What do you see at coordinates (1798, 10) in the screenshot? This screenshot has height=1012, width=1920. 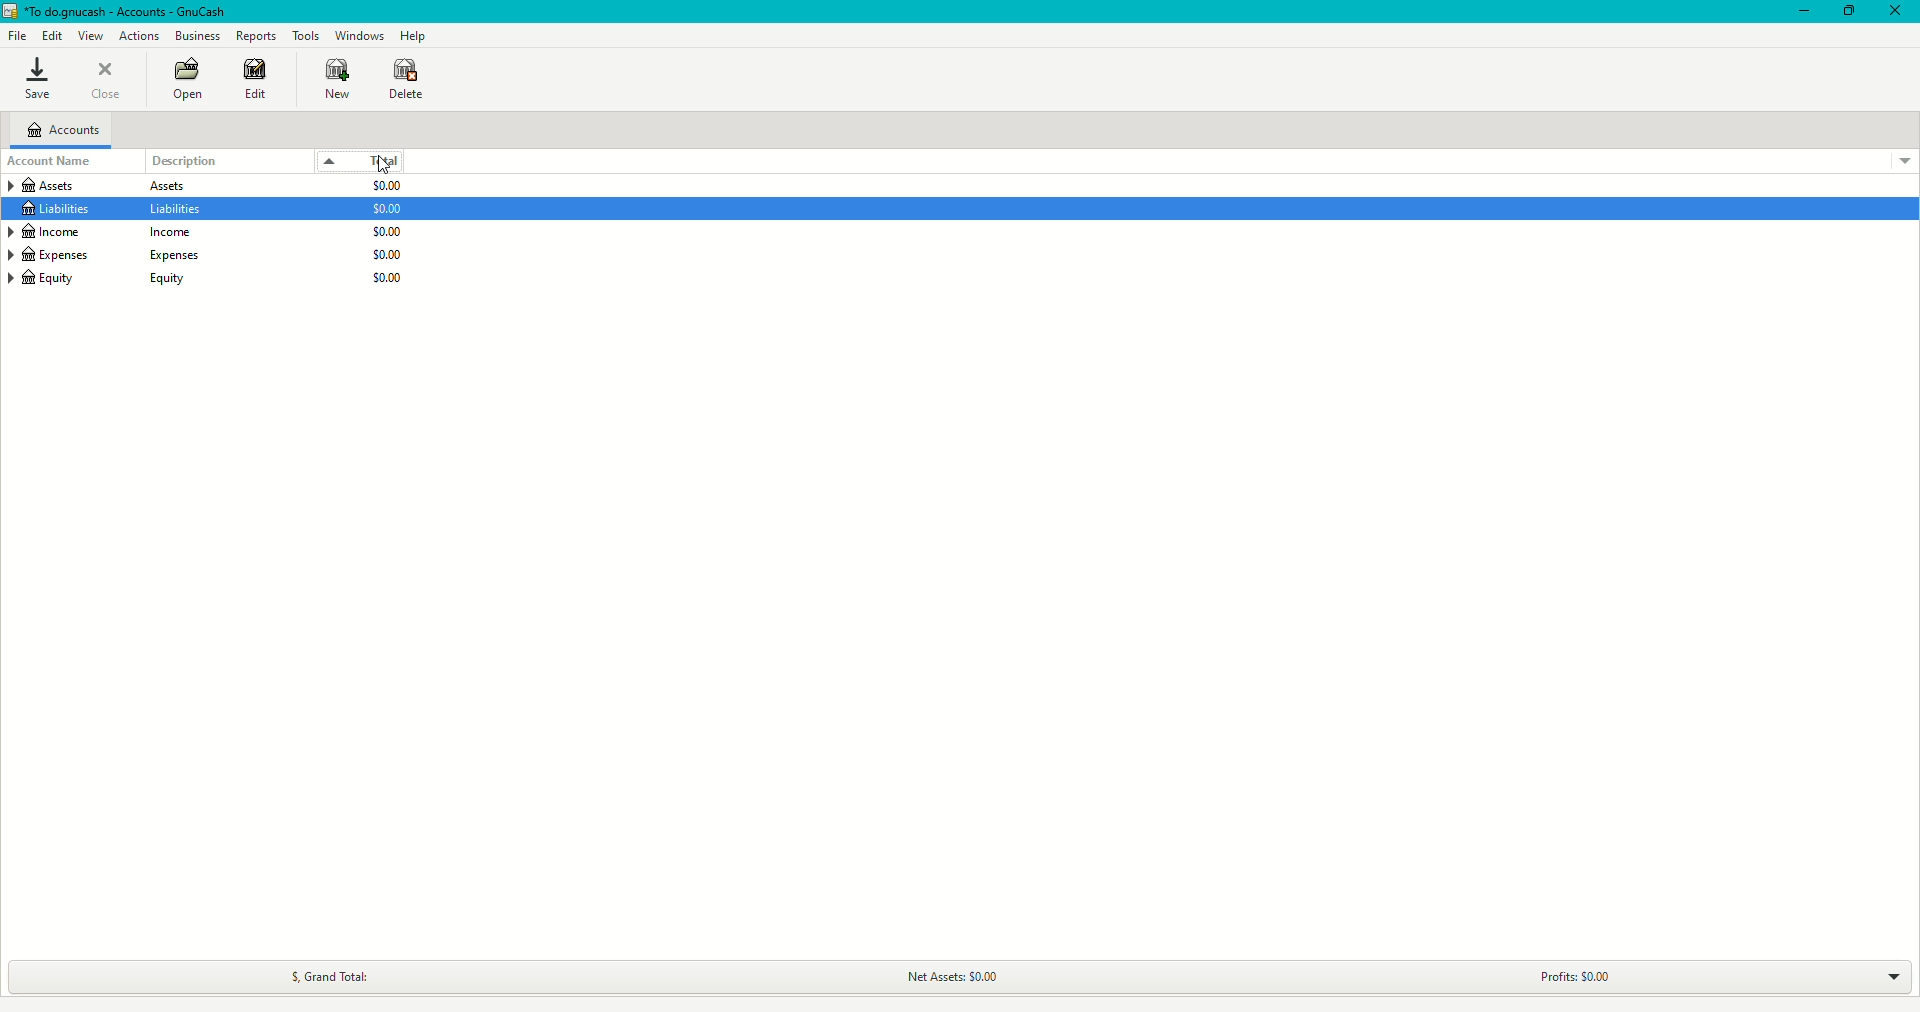 I see `Minimize` at bounding box center [1798, 10].